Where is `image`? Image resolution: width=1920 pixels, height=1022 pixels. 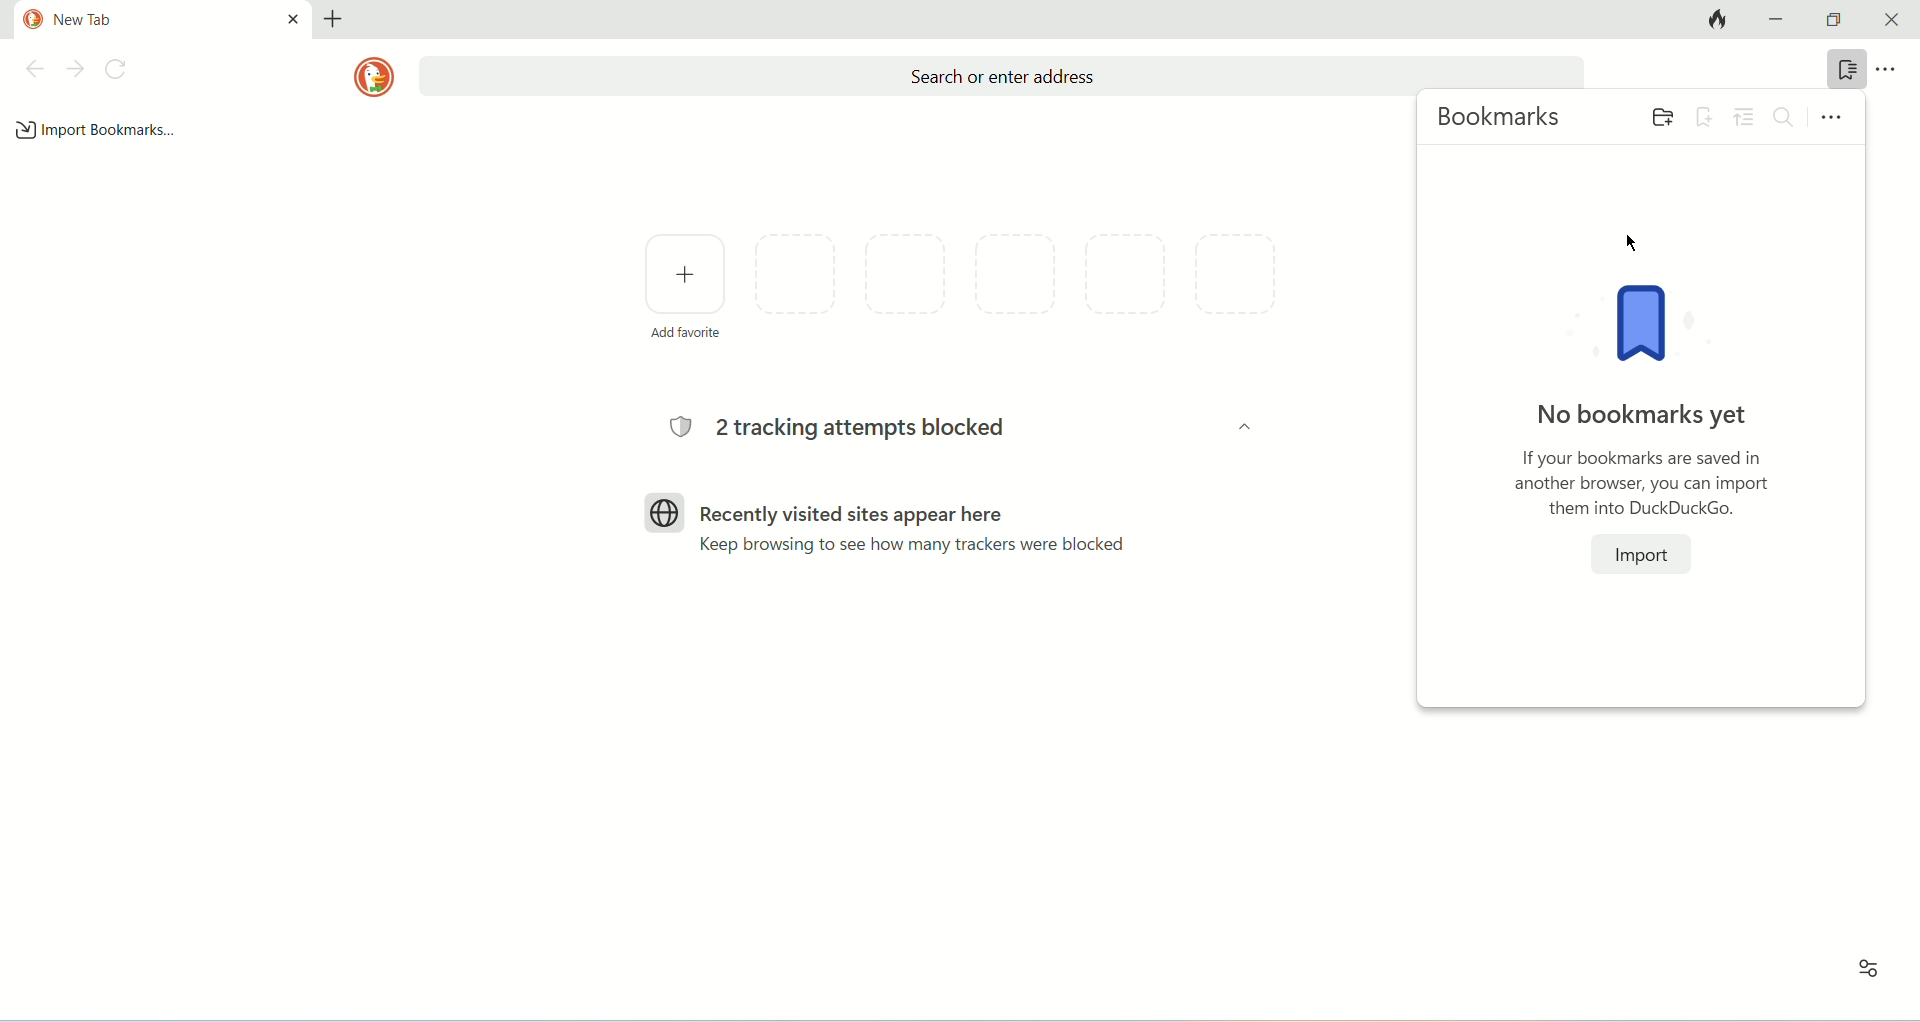 image is located at coordinates (1652, 326).